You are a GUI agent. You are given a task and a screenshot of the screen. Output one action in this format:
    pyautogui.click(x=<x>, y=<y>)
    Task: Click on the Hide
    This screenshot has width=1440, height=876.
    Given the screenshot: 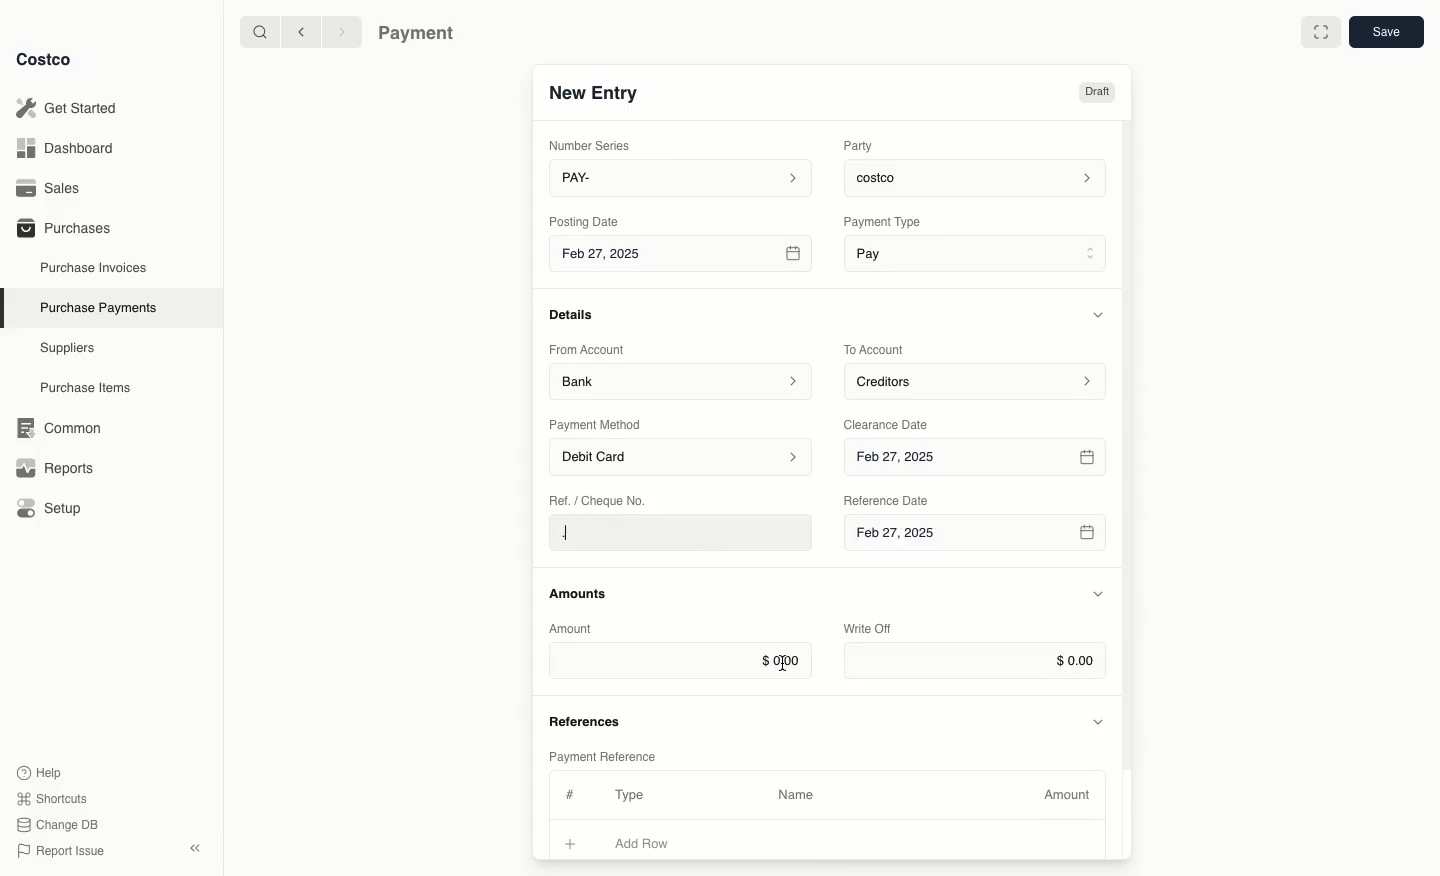 What is the action you would take?
    pyautogui.click(x=1100, y=720)
    